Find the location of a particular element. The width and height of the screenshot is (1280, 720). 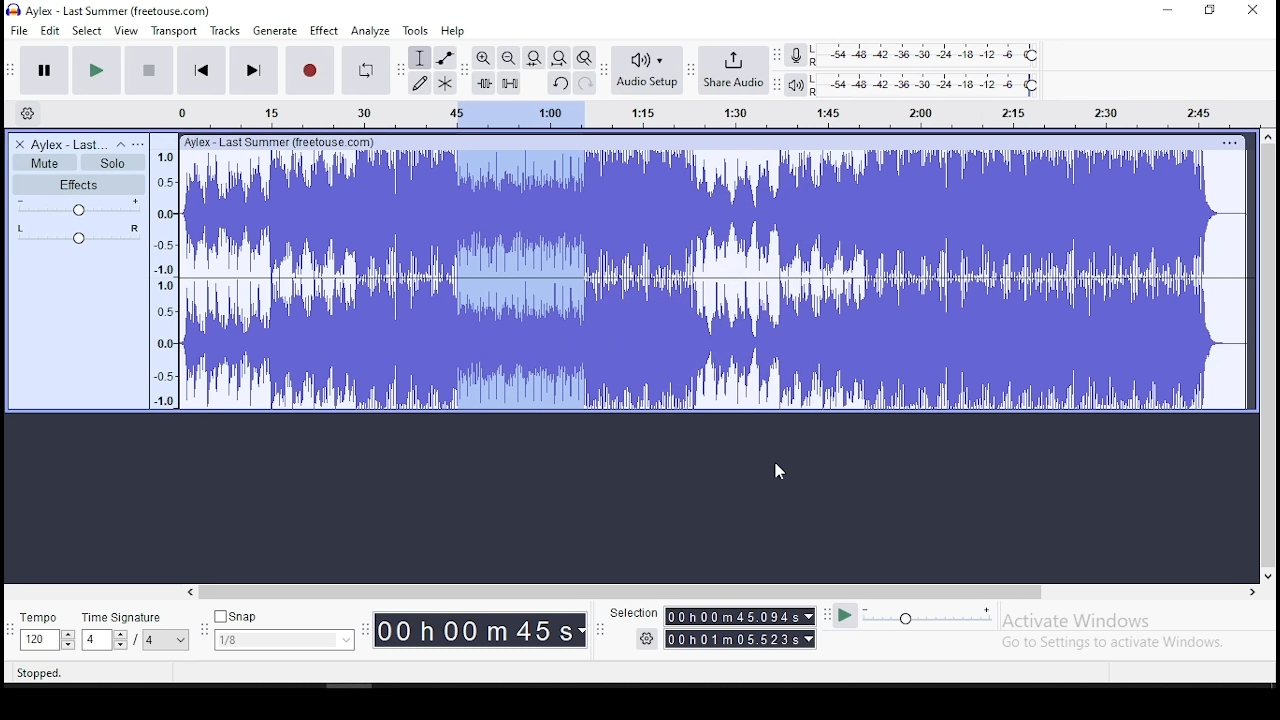

fit selection to width is located at coordinates (533, 58).